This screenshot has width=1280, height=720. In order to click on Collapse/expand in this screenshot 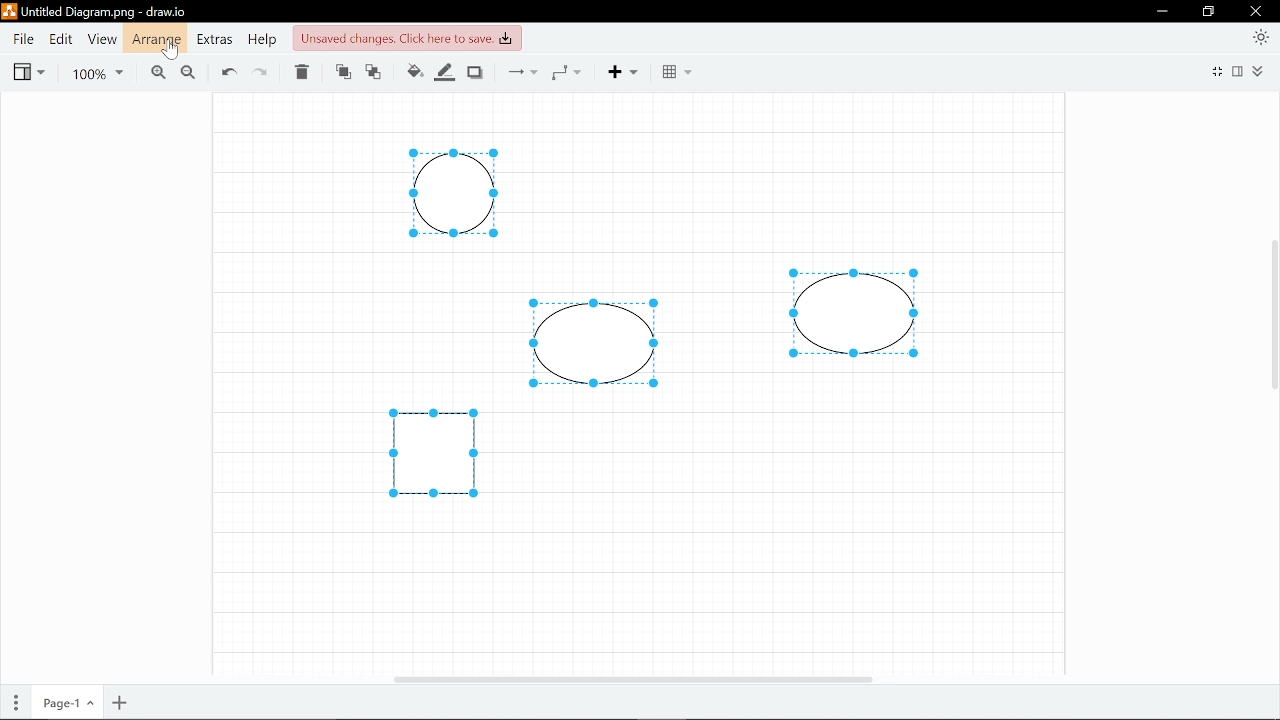, I will do `click(1261, 71)`.